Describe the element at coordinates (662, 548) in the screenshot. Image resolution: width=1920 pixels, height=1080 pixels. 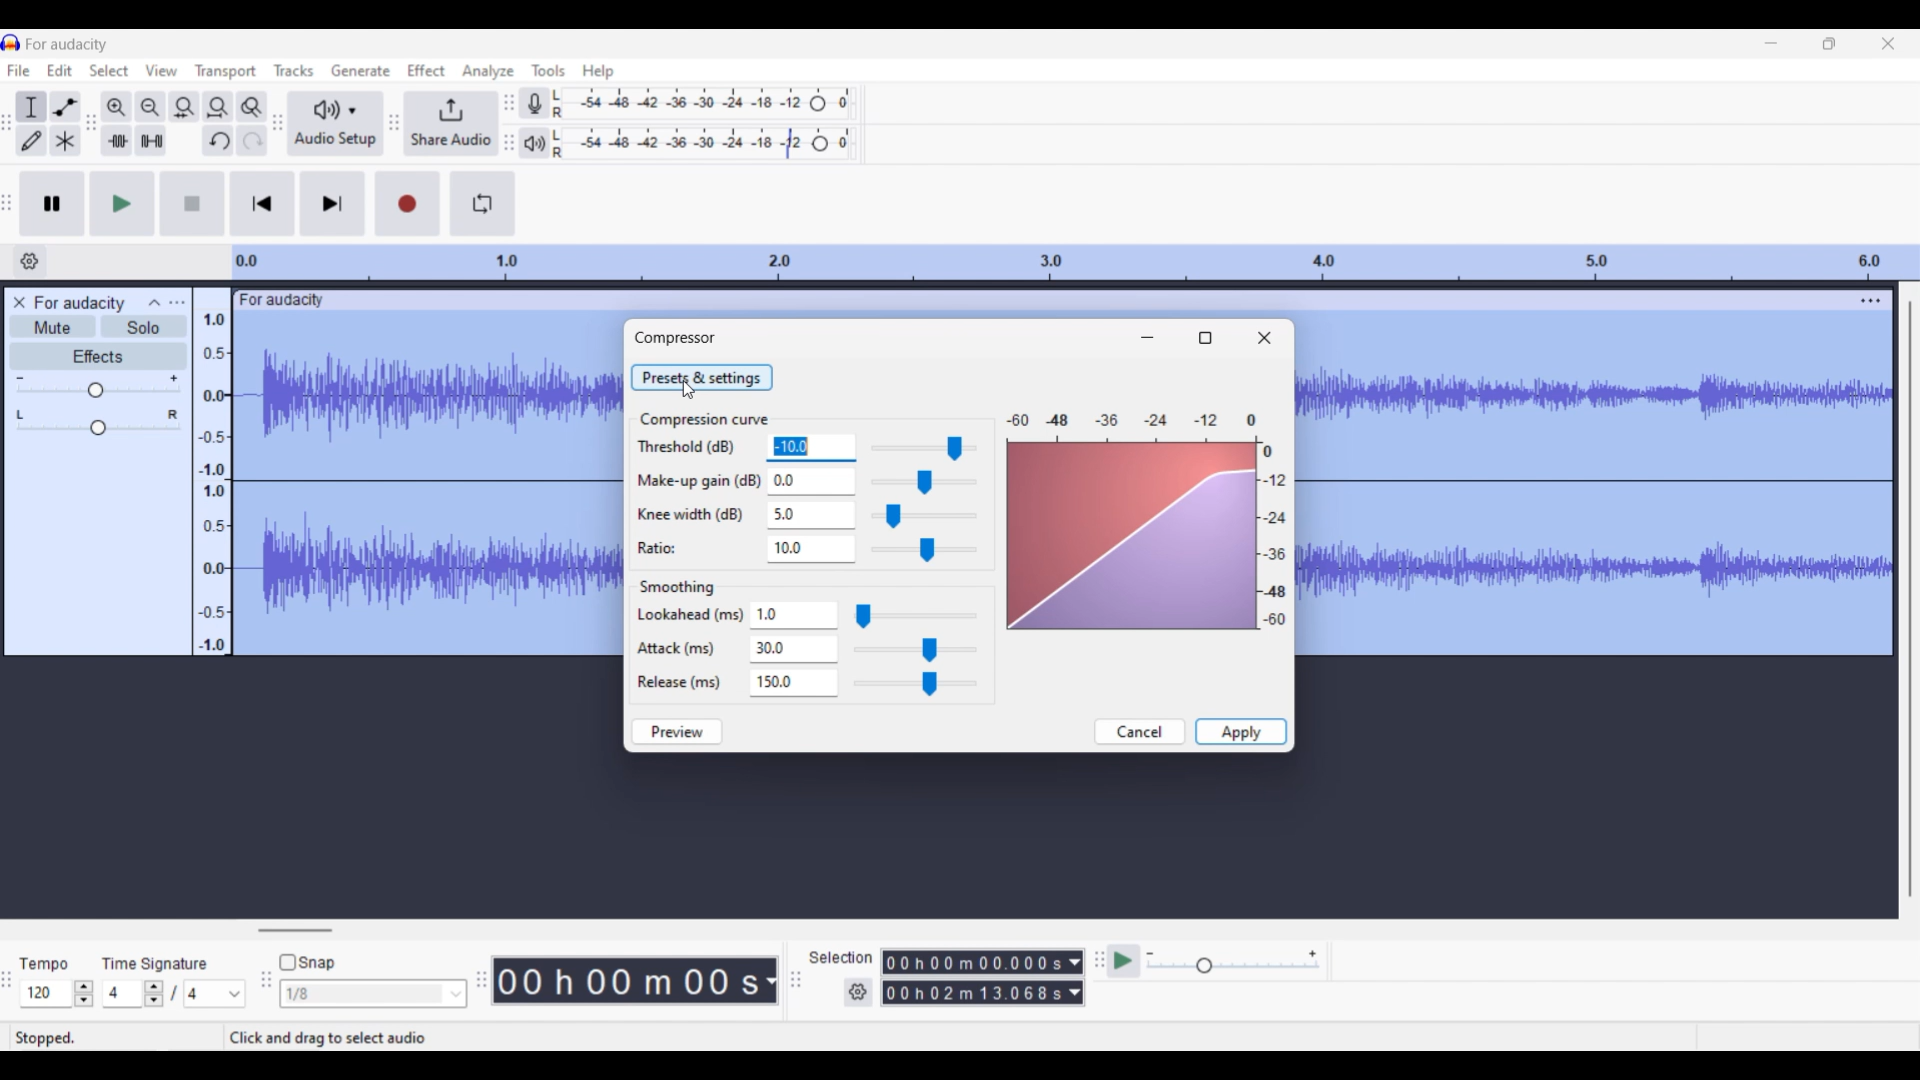
I see `Ratio:` at that location.